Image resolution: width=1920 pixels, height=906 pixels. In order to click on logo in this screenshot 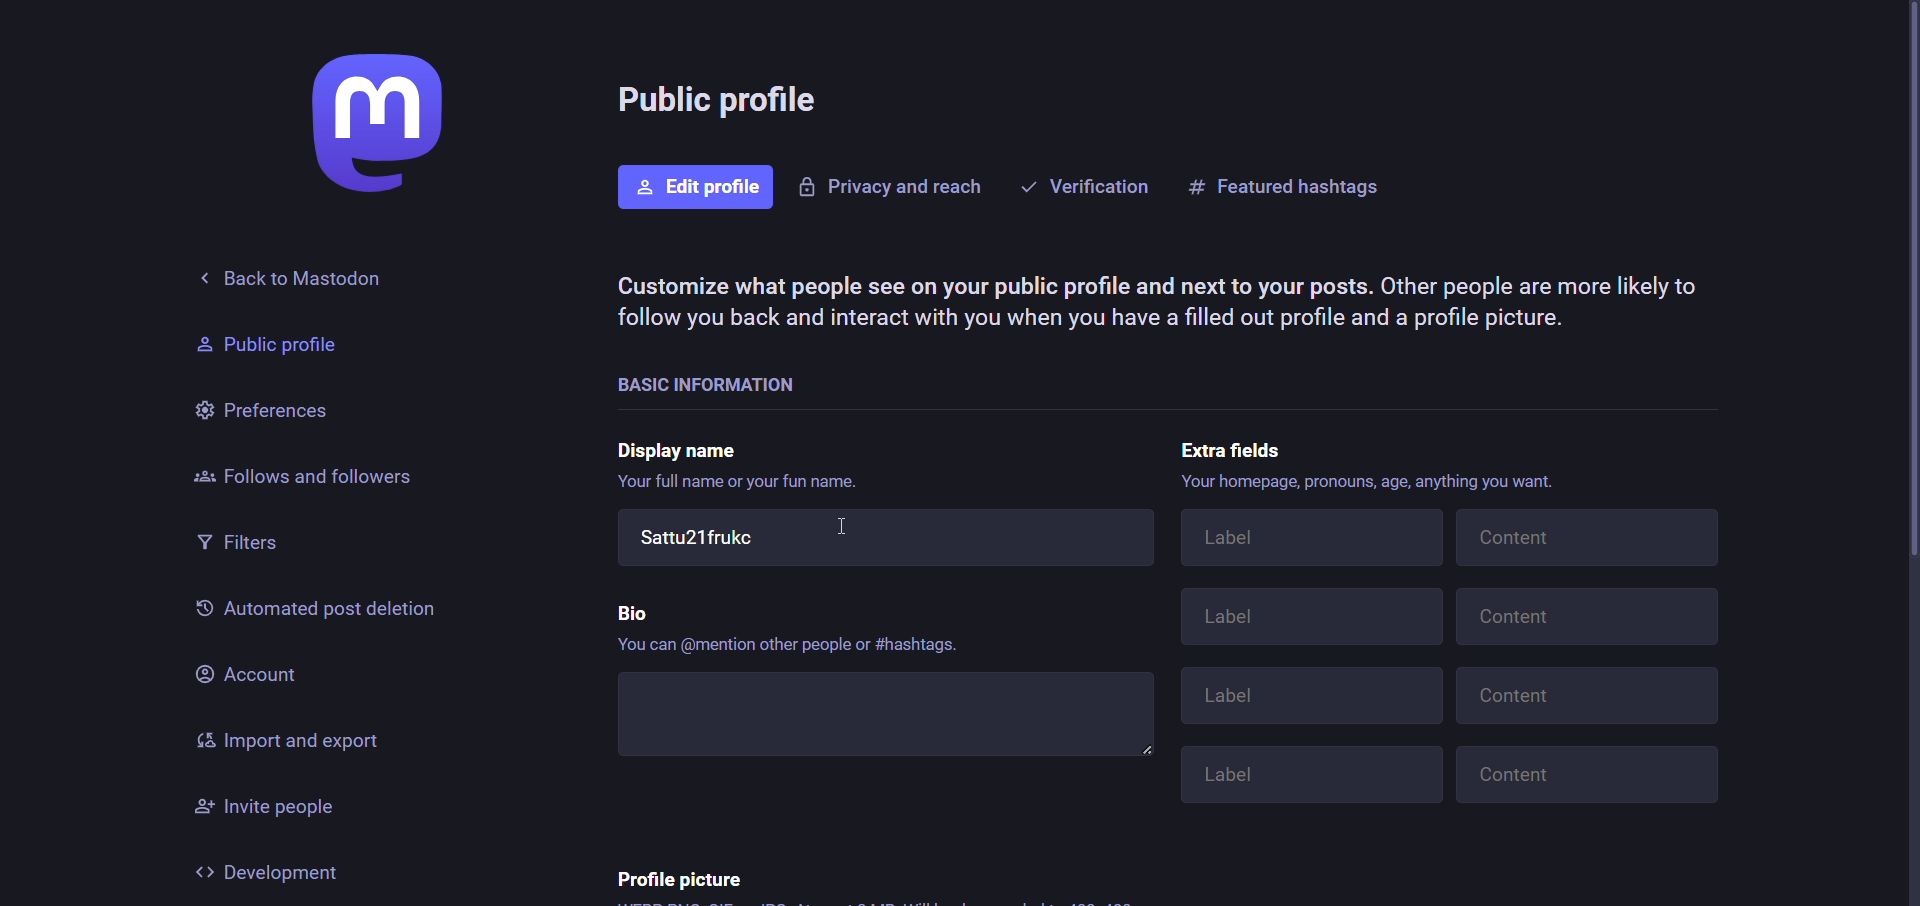, I will do `click(371, 125)`.